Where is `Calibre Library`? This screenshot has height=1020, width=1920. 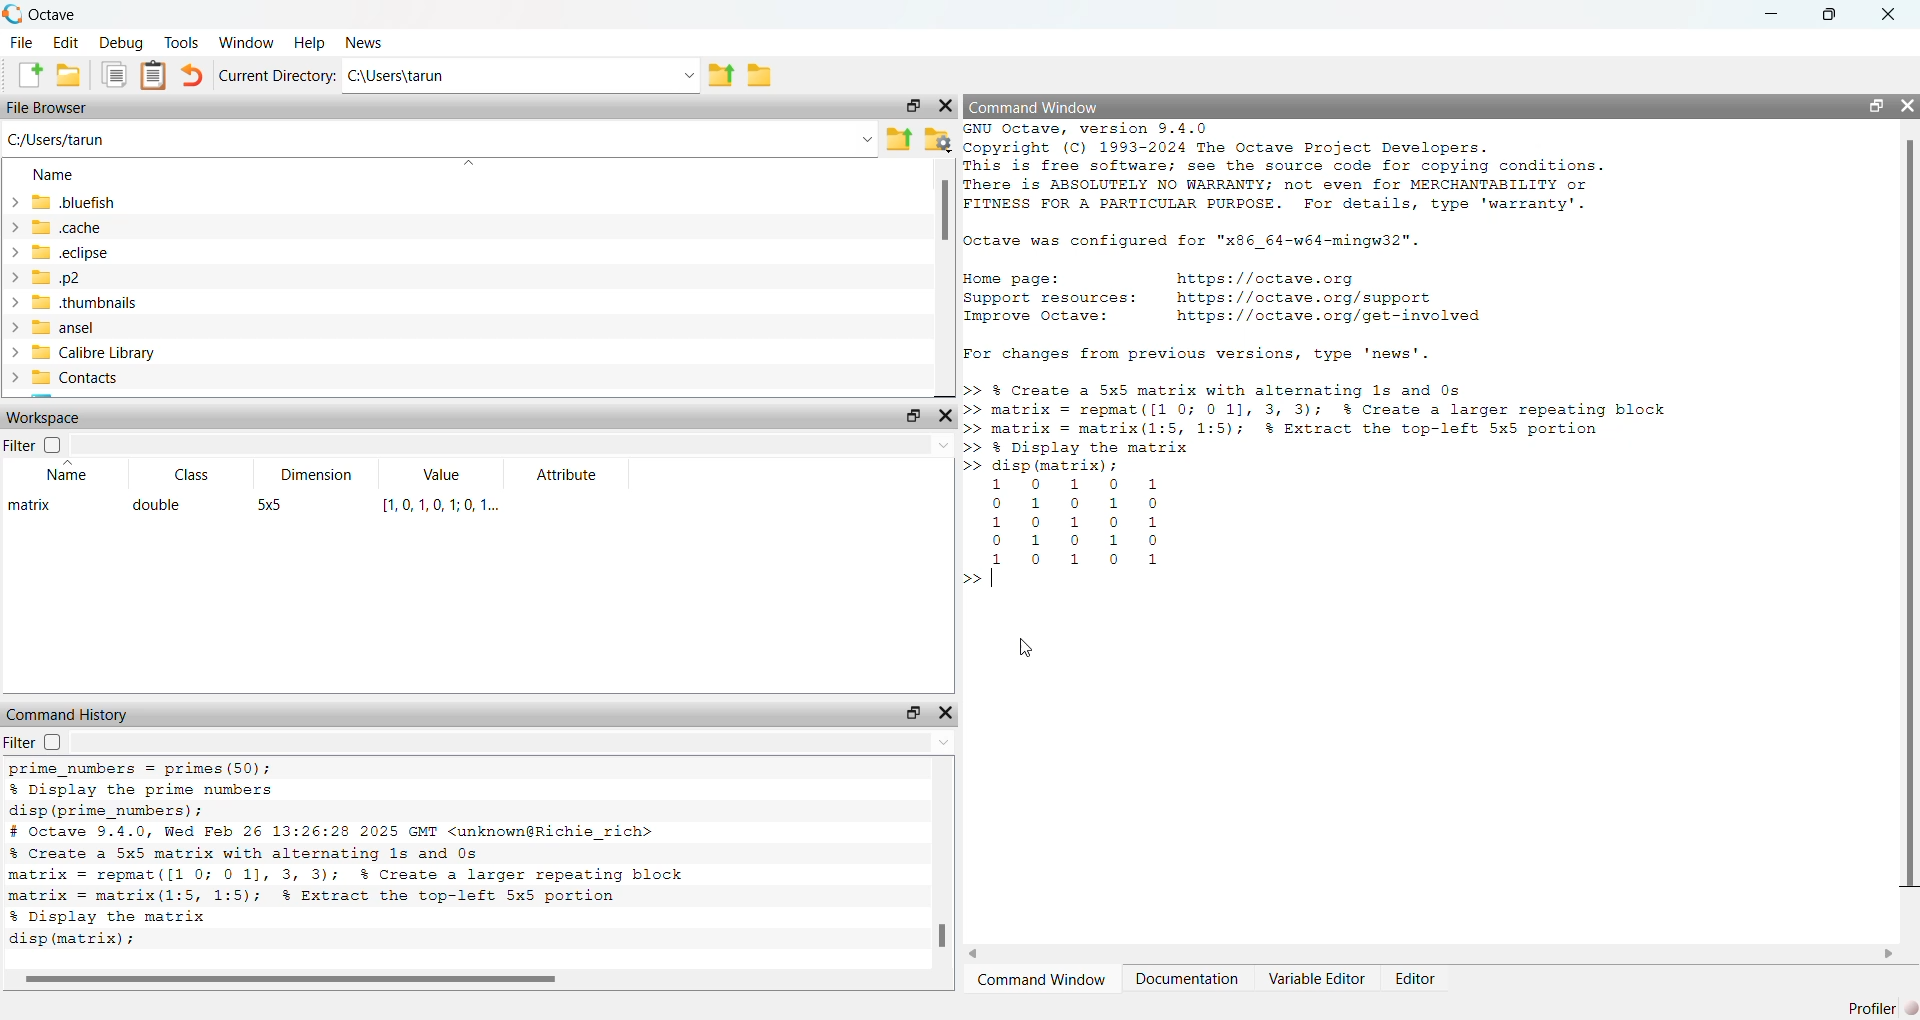
Calibre Library is located at coordinates (94, 353).